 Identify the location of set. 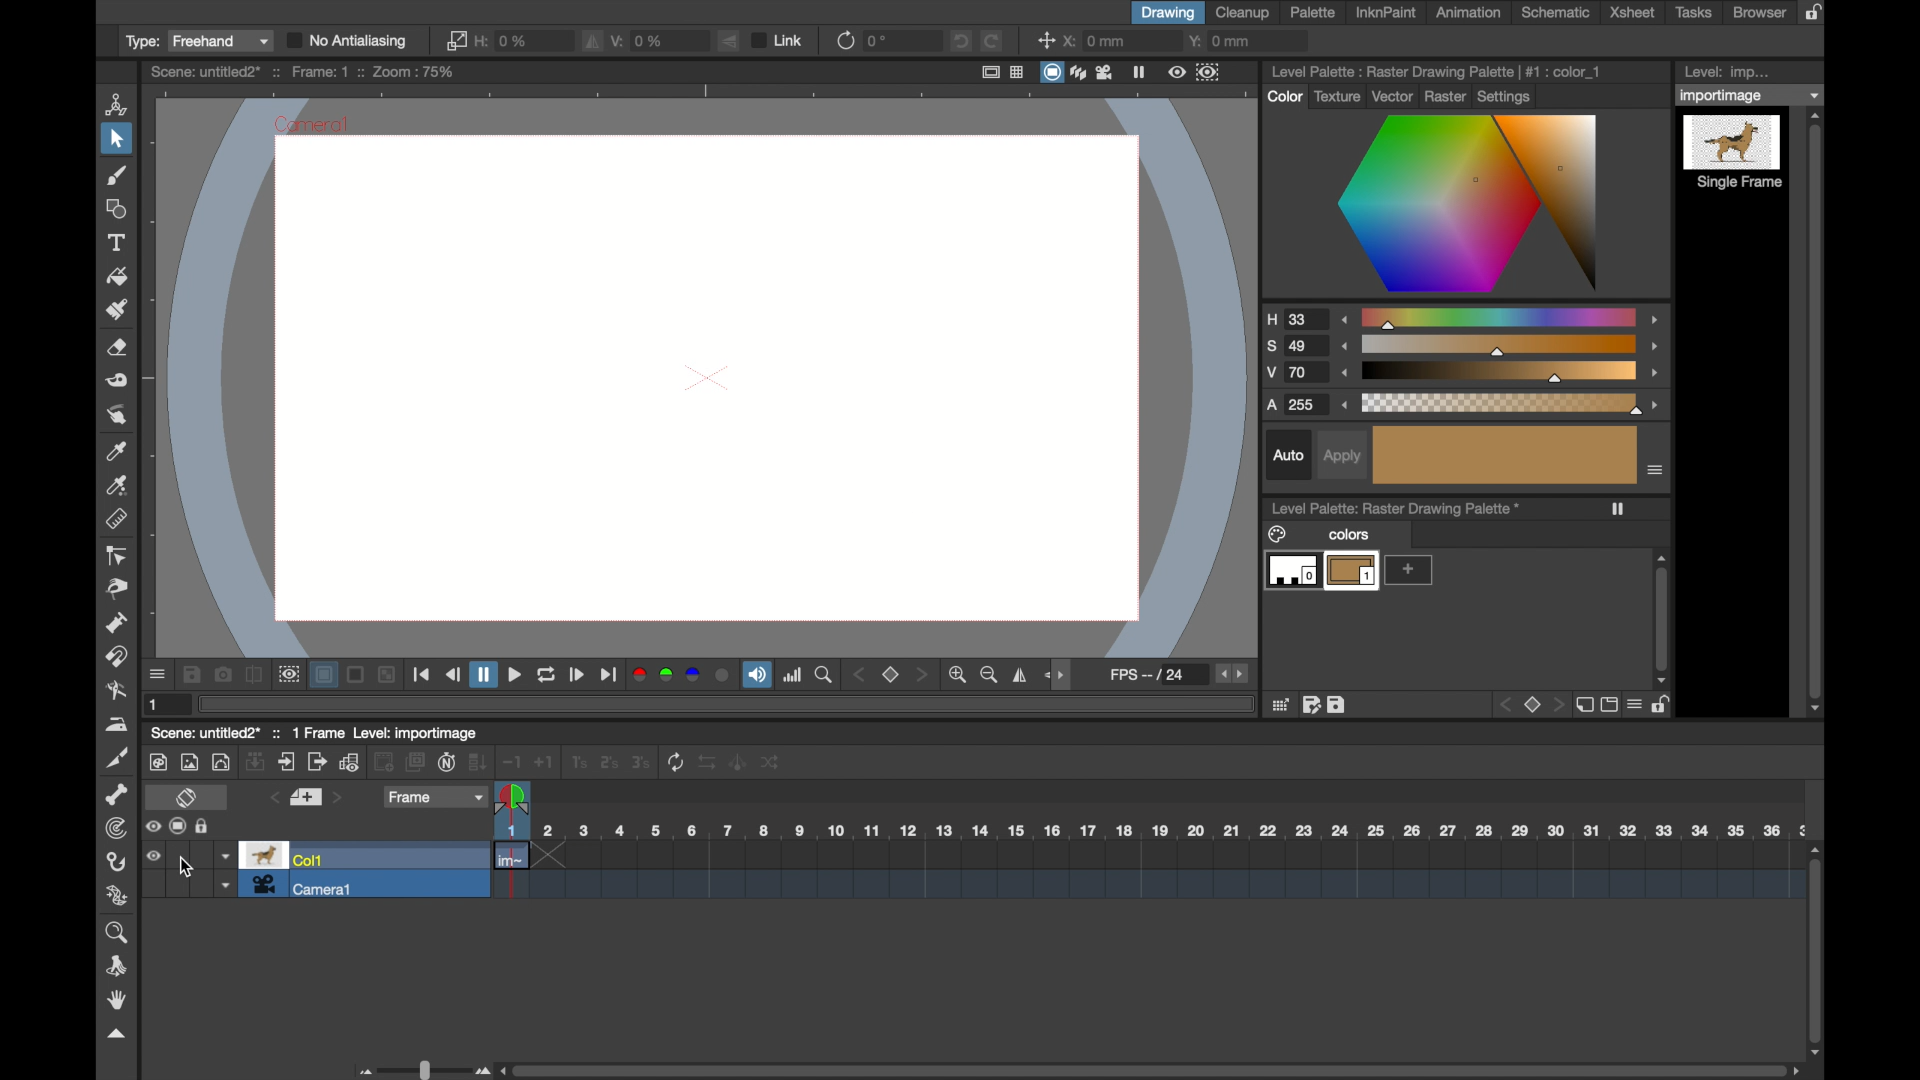
(307, 798).